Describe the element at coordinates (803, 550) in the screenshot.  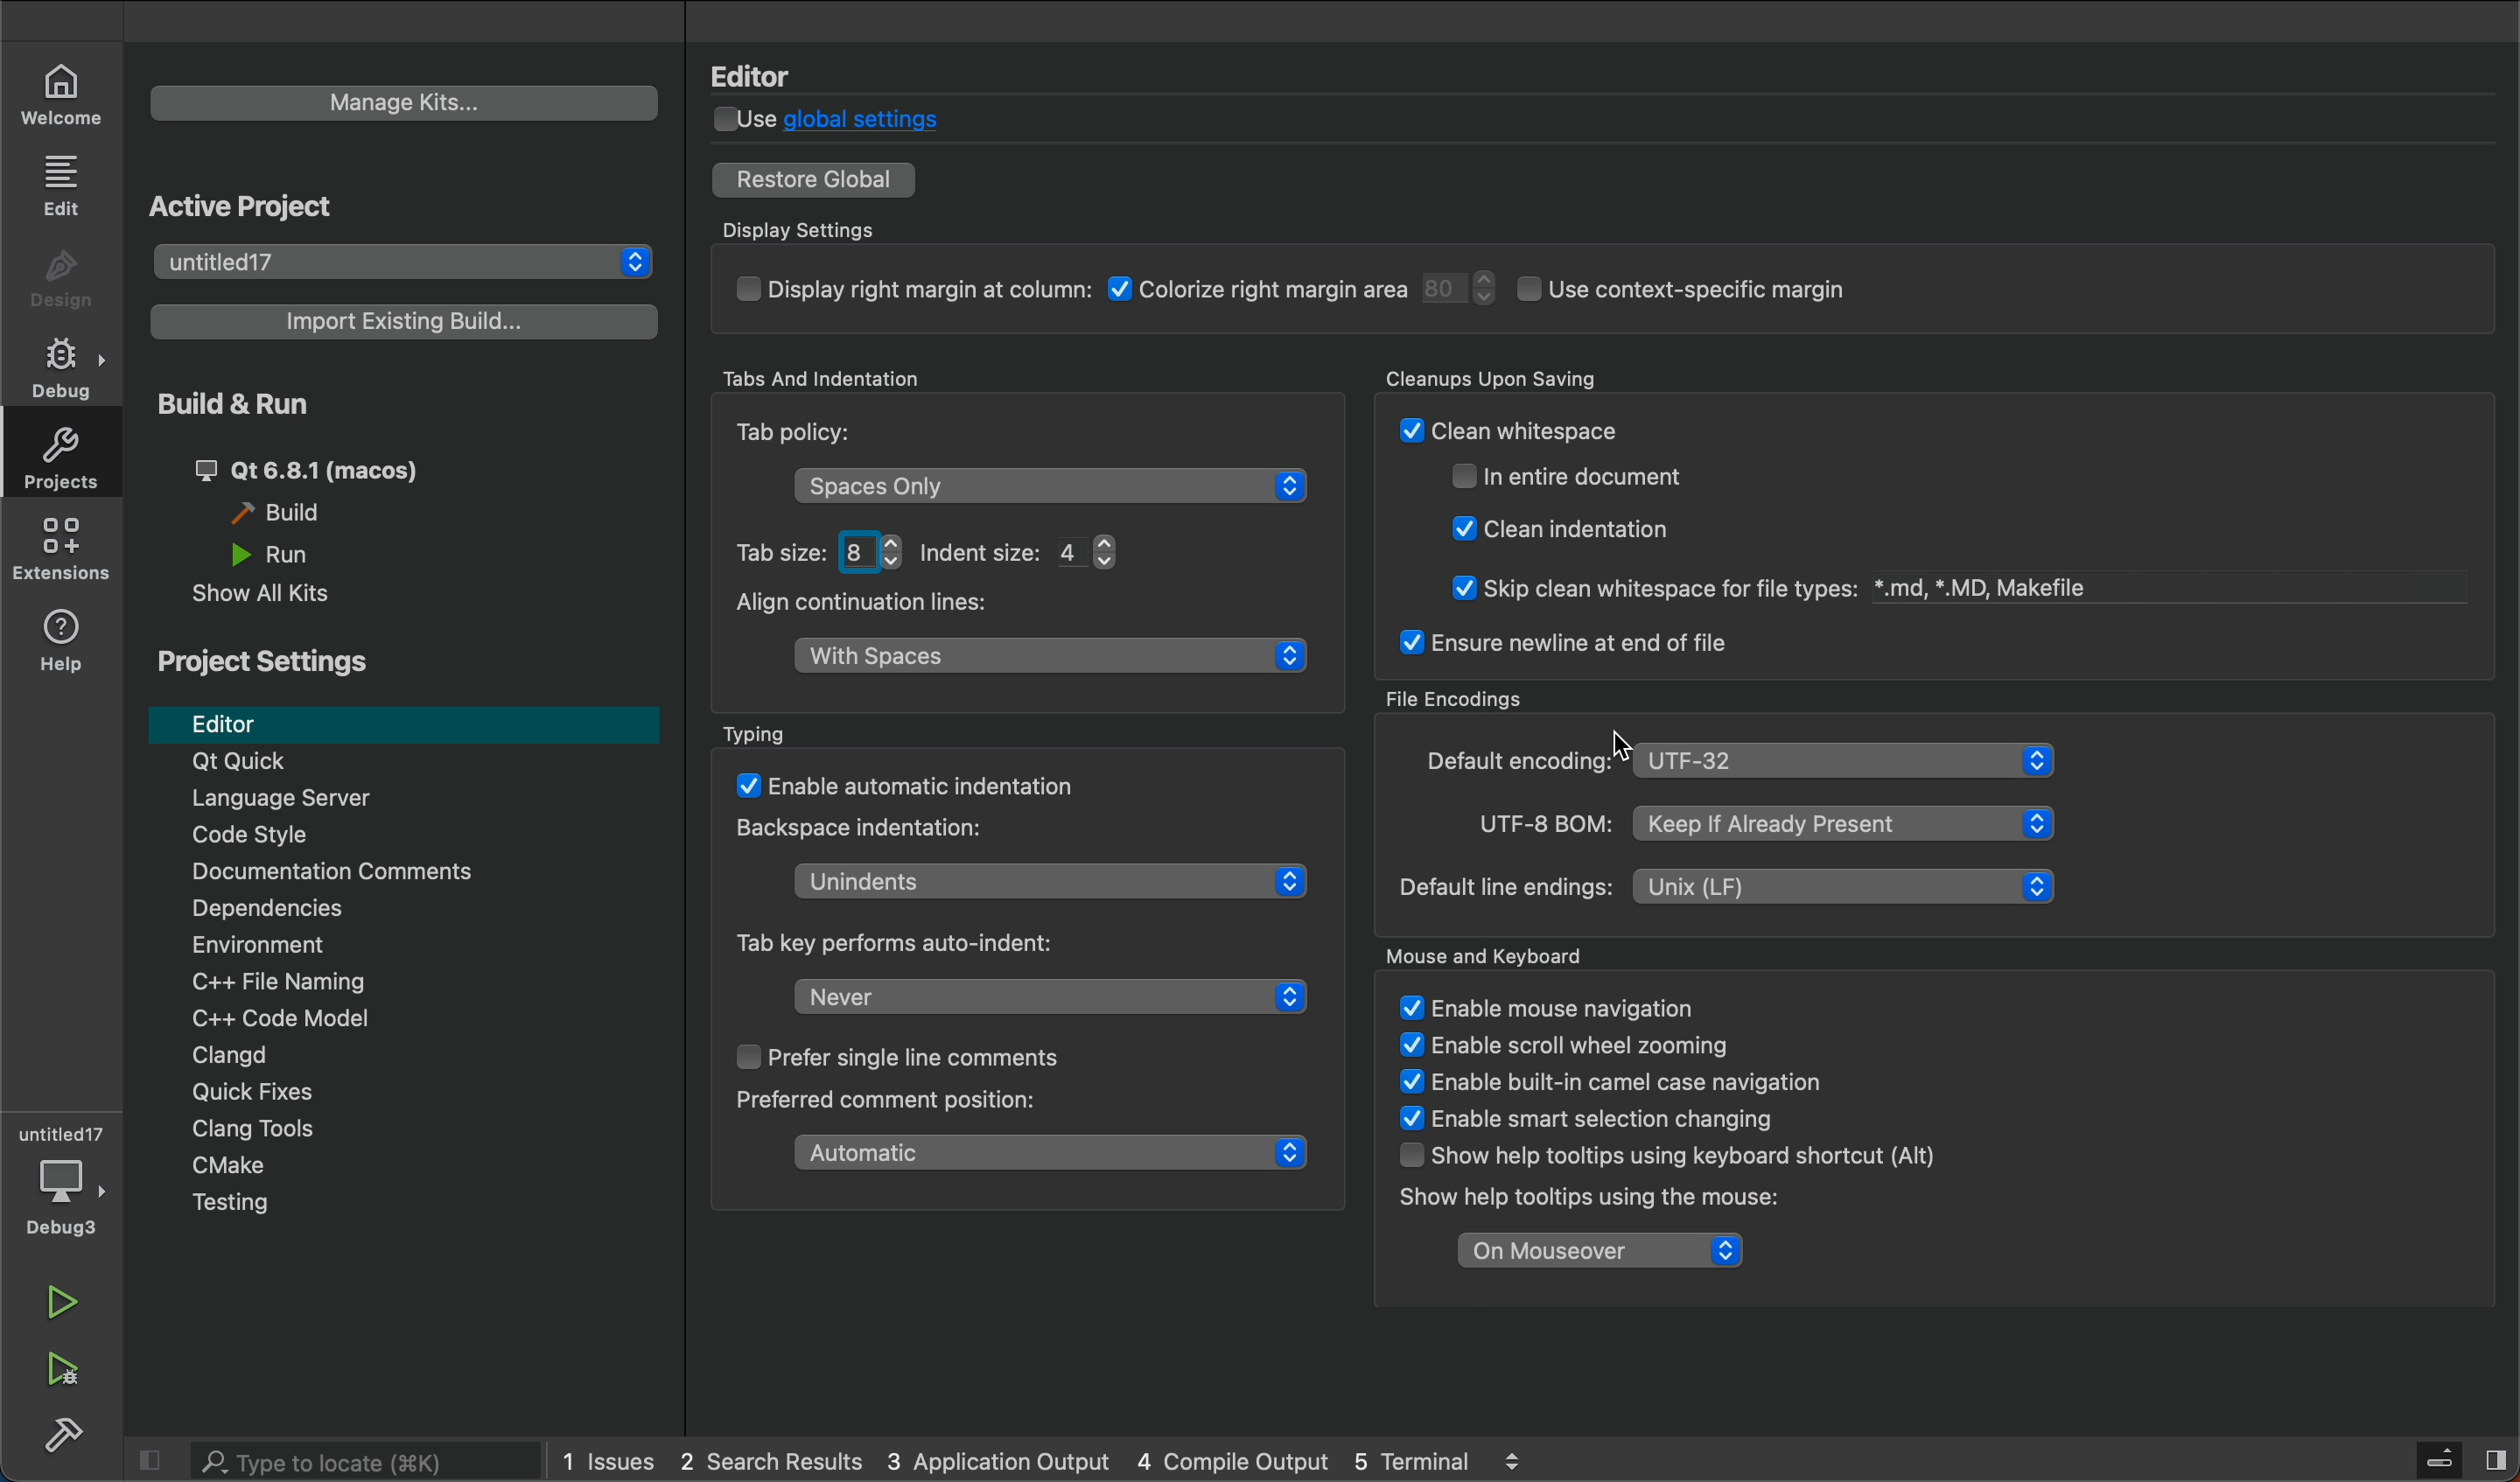
I see `tab size and indent` at that location.